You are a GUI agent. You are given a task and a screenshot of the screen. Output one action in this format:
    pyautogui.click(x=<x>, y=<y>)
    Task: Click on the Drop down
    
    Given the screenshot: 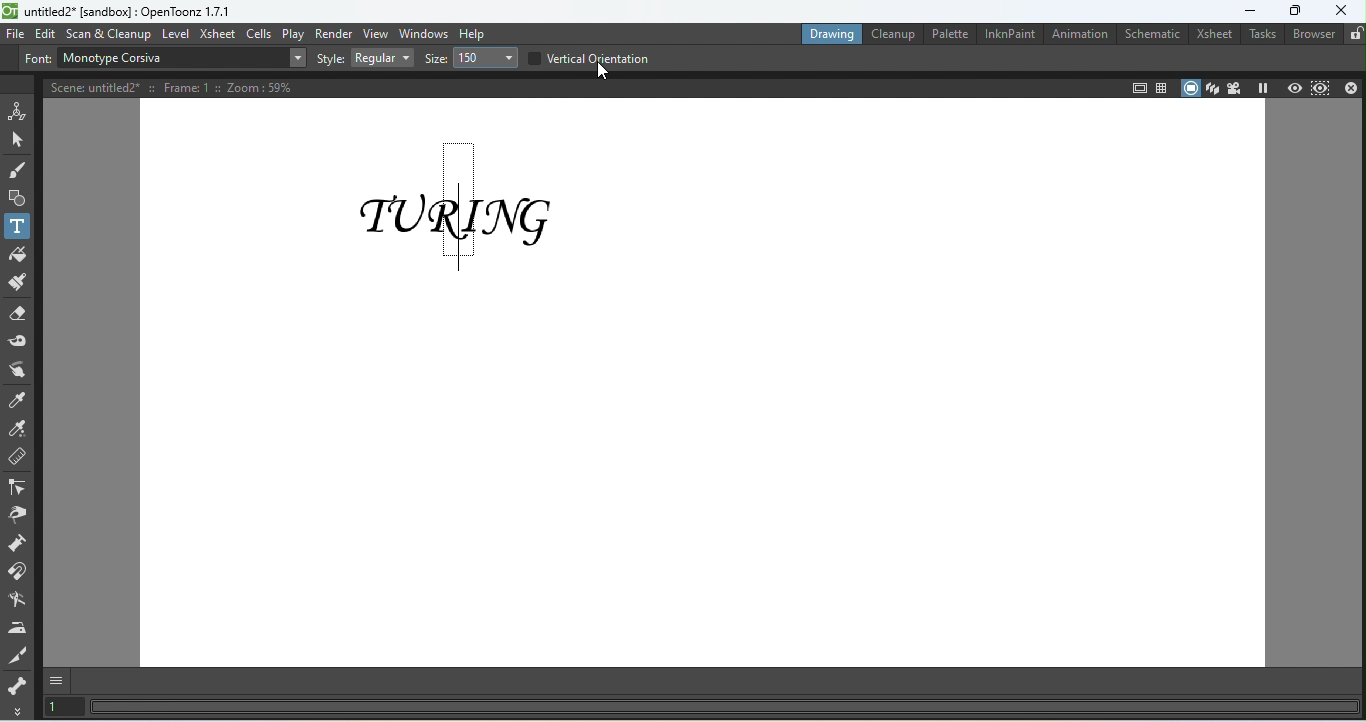 What is the action you would take?
    pyautogui.click(x=297, y=59)
    